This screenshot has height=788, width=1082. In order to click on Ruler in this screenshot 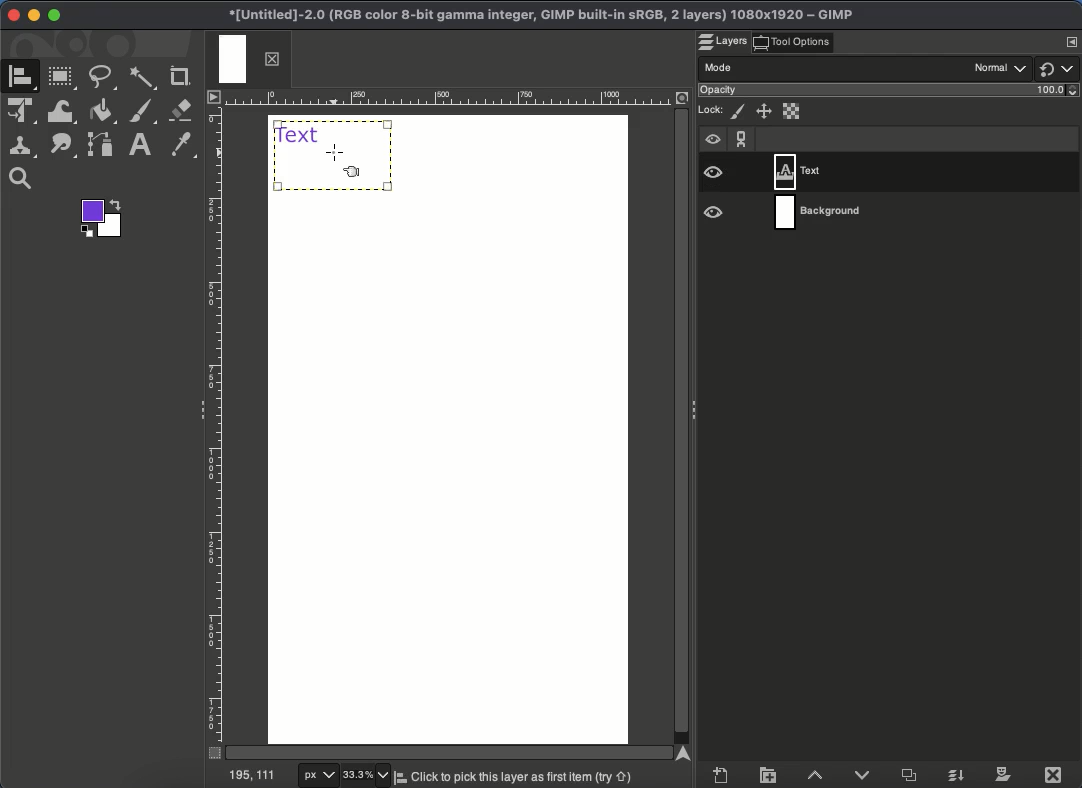, I will do `click(466, 98)`.